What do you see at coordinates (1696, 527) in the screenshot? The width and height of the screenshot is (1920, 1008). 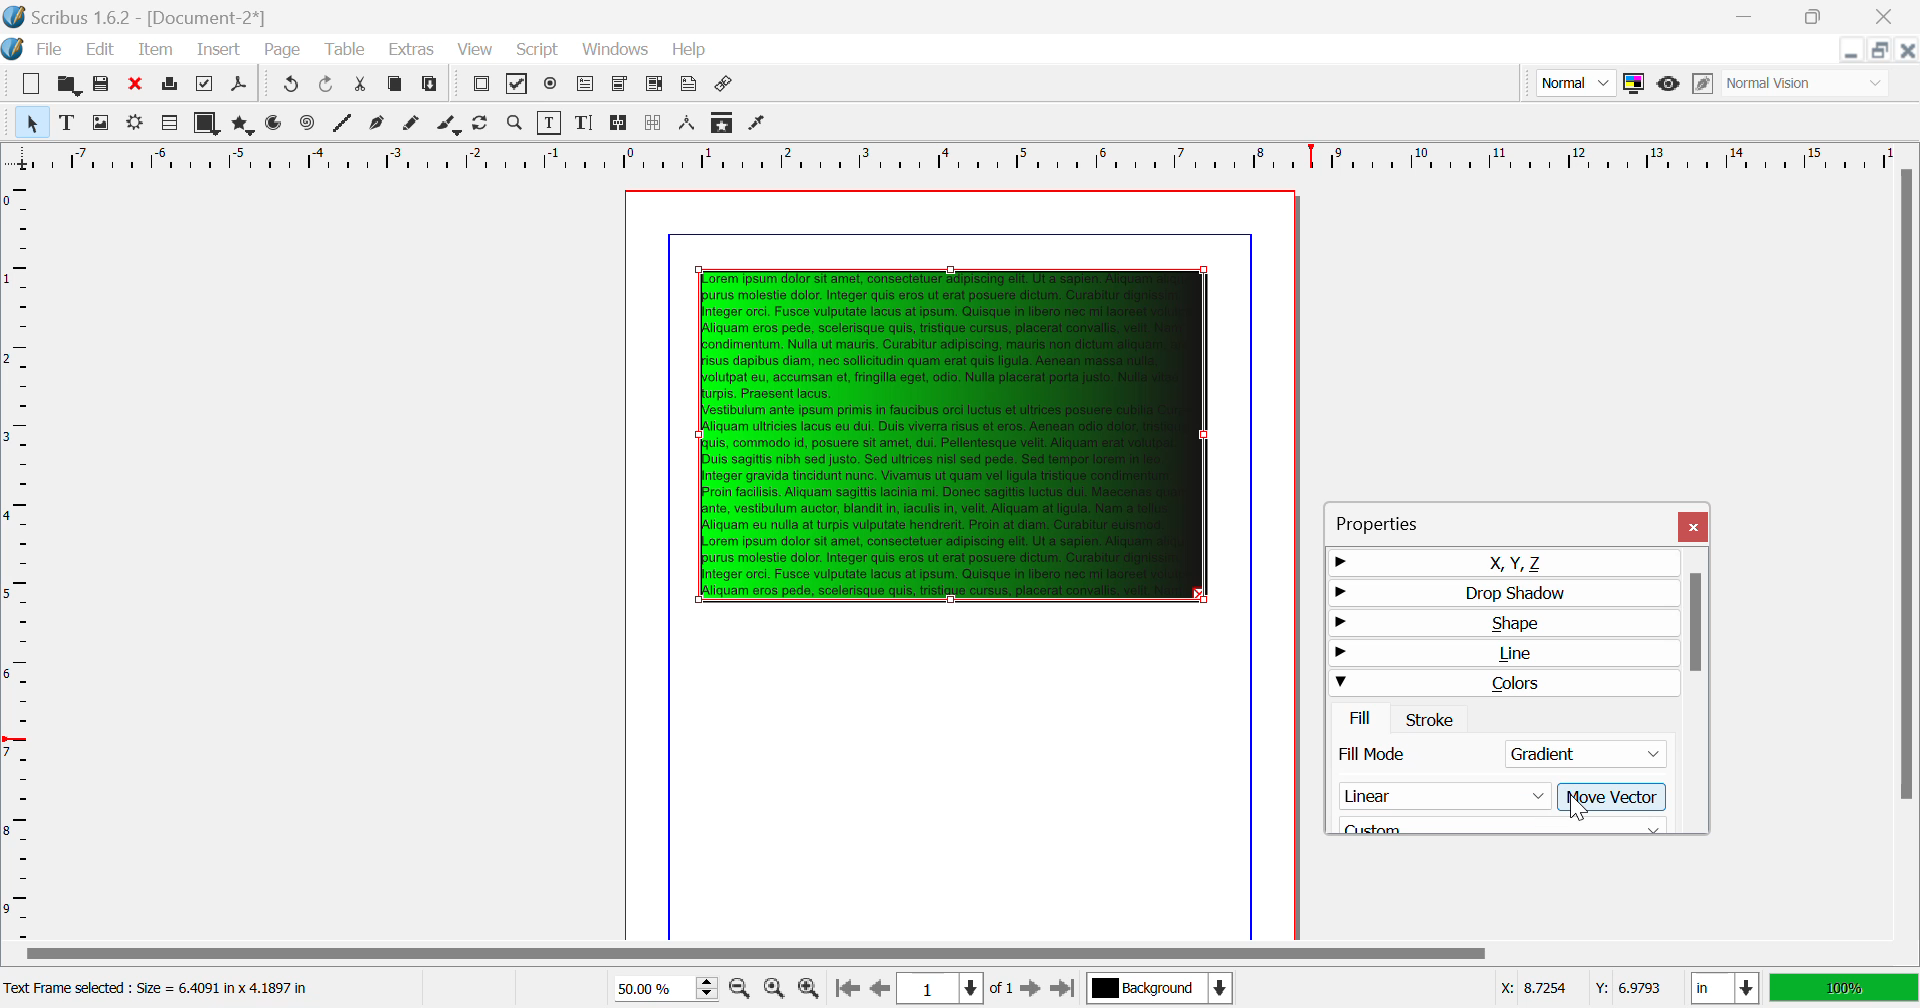 I see `Close` at bounding box center [1696, 527].